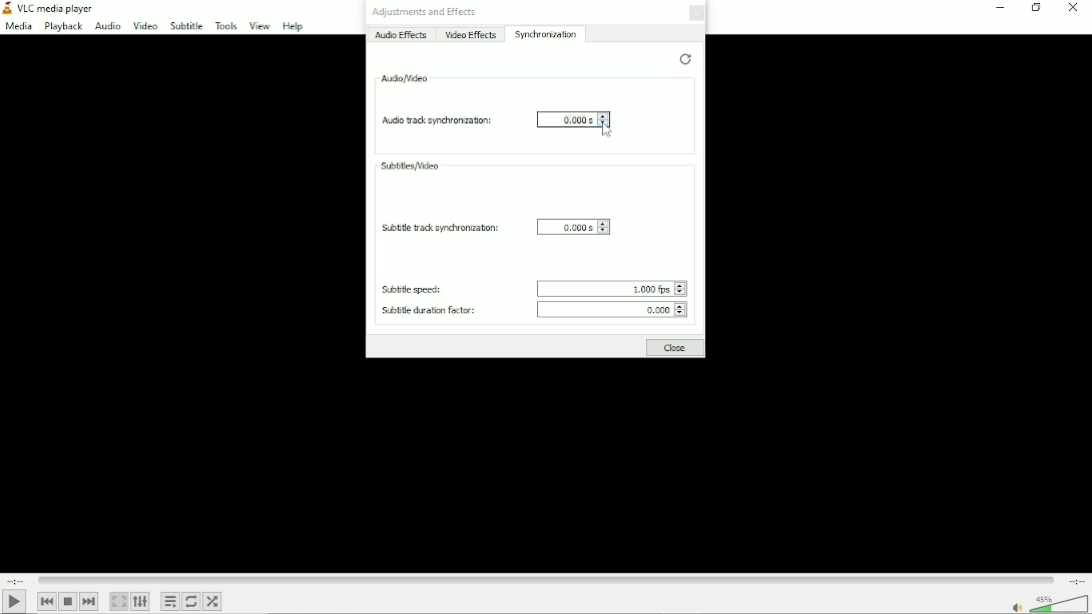  What do you see at coordinates (566, 226) in the screenshot?
I see `set Subtitle track synchronization` at bounding box center [566, 226].